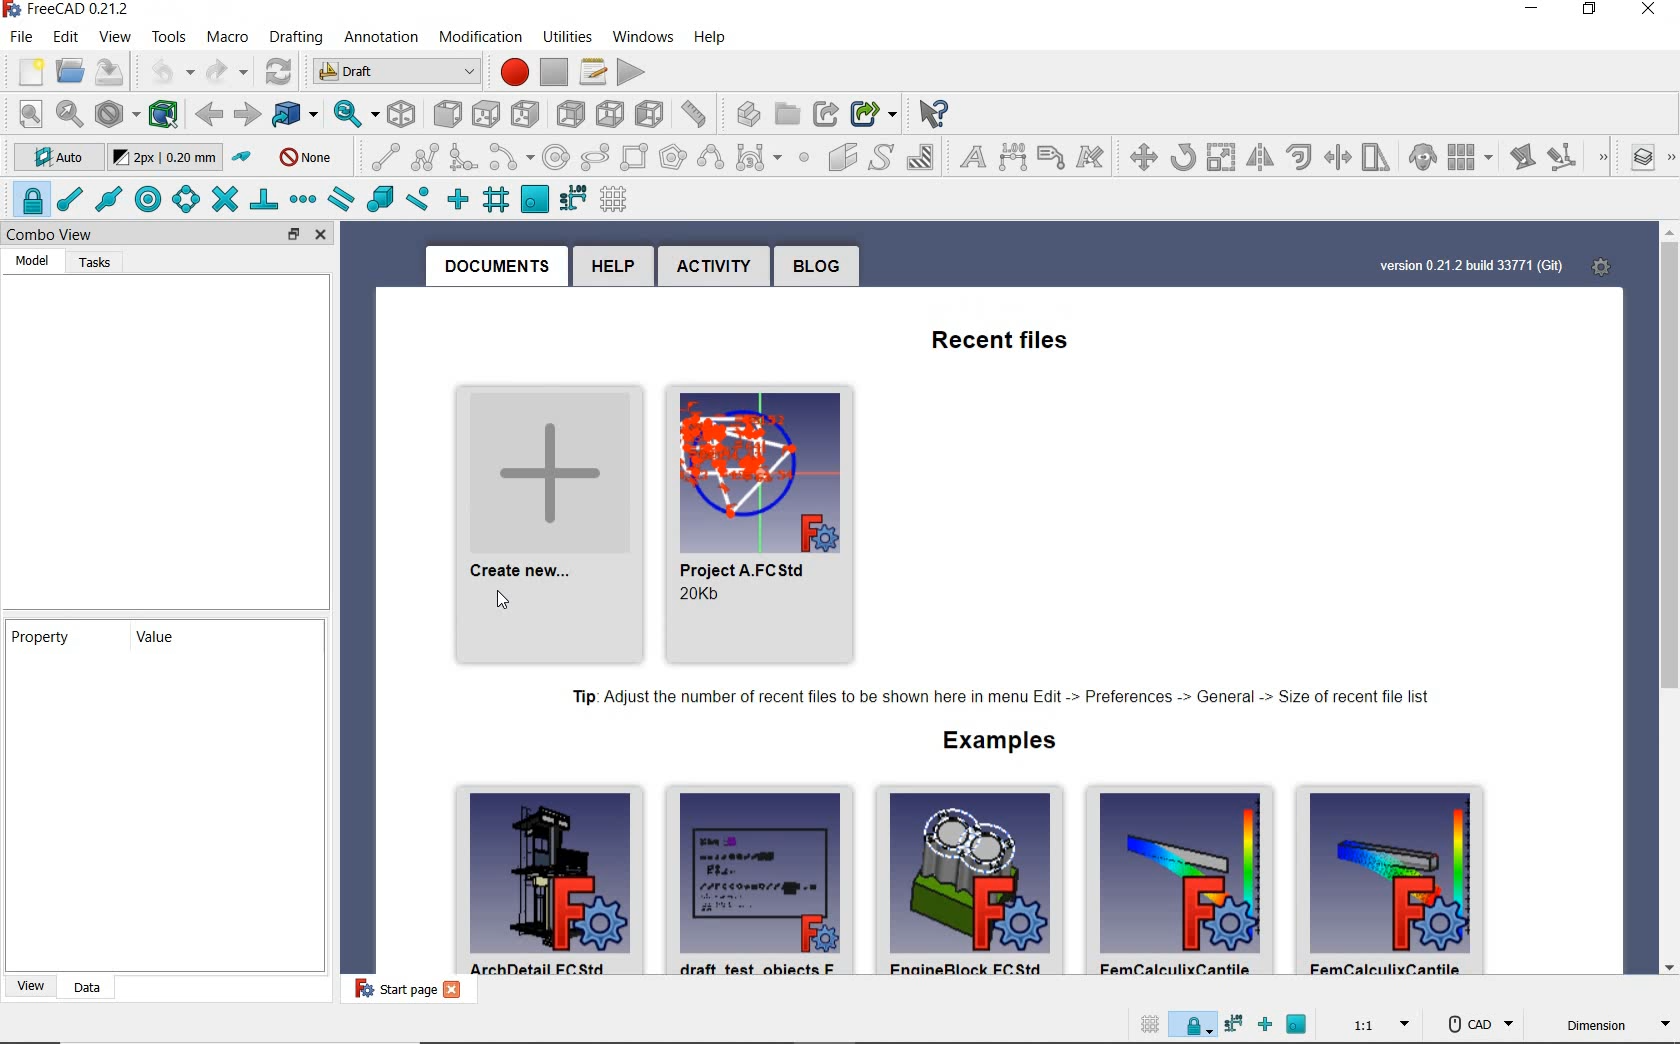 Image resolution: width=1680 pixels, height=1044 pixels. Describe the element at coordinates (26, 198) in the screenshot. I see `snap lock` at that location.